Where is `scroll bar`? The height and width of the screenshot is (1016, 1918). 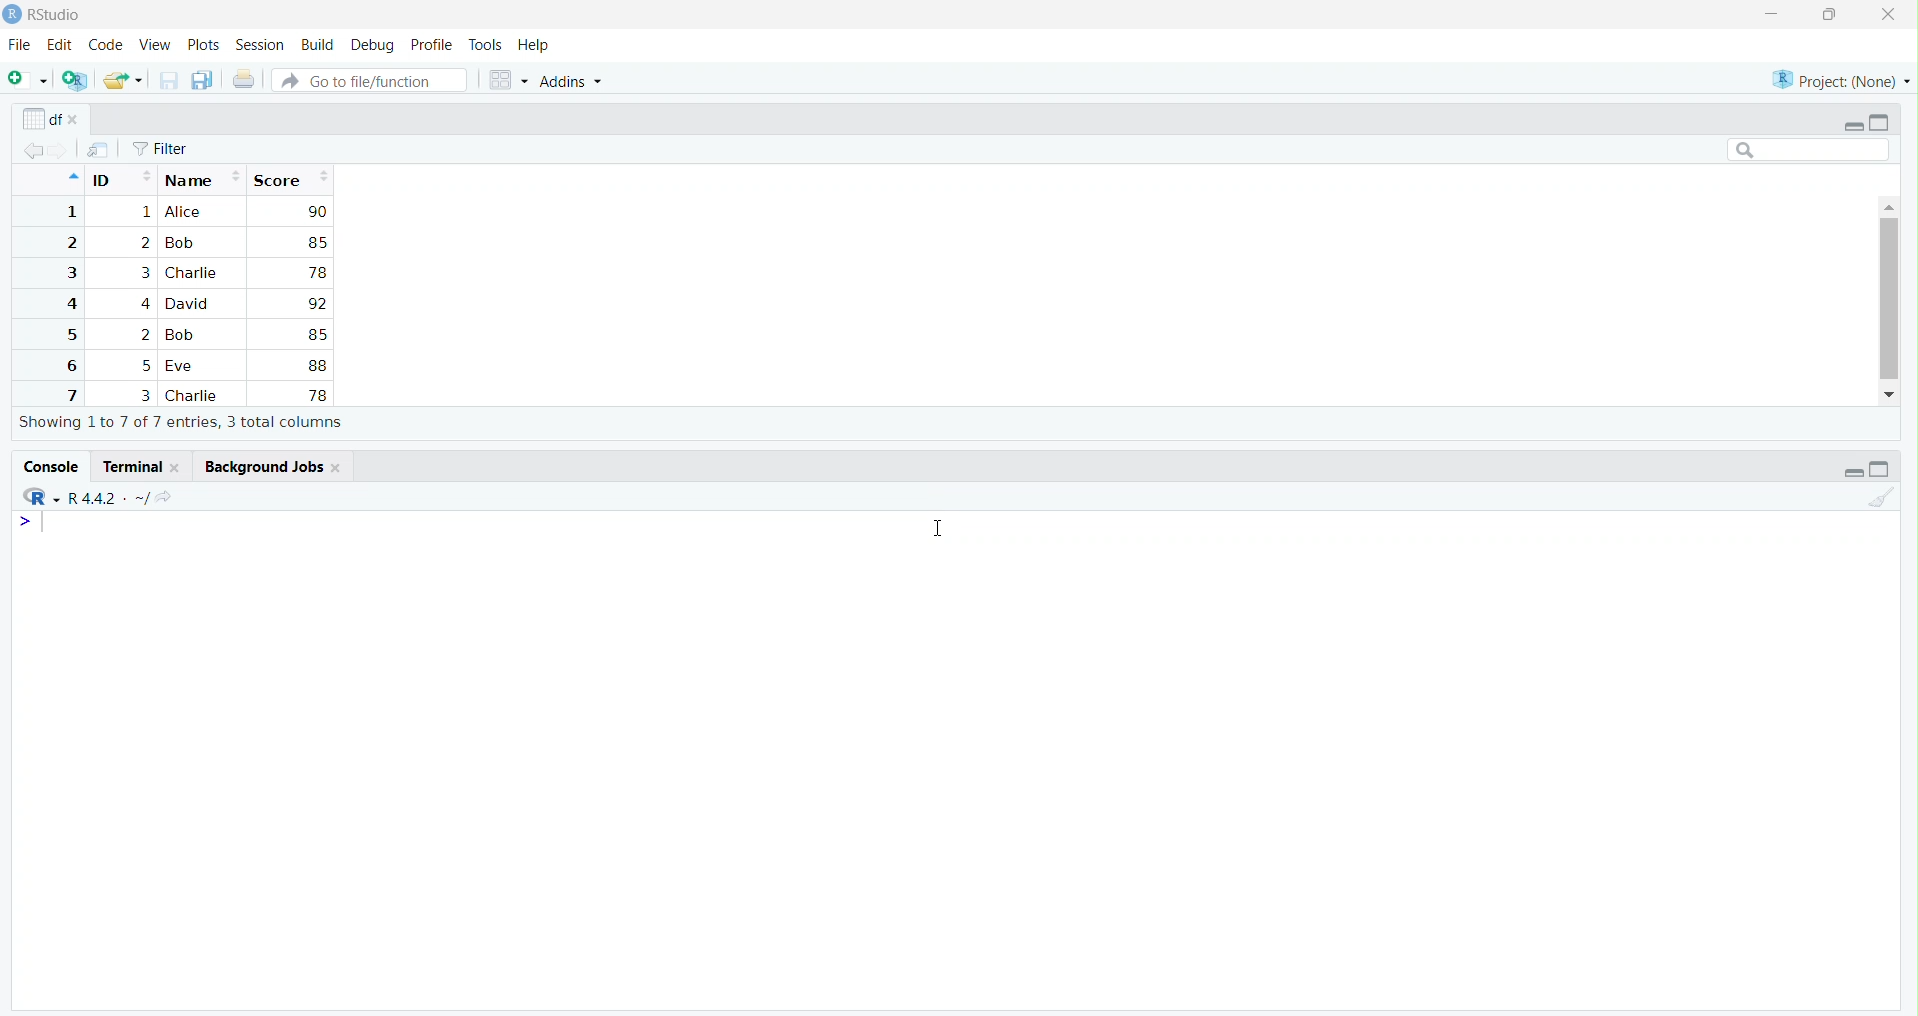 scroll bar is located at coordinates (1888, 298).